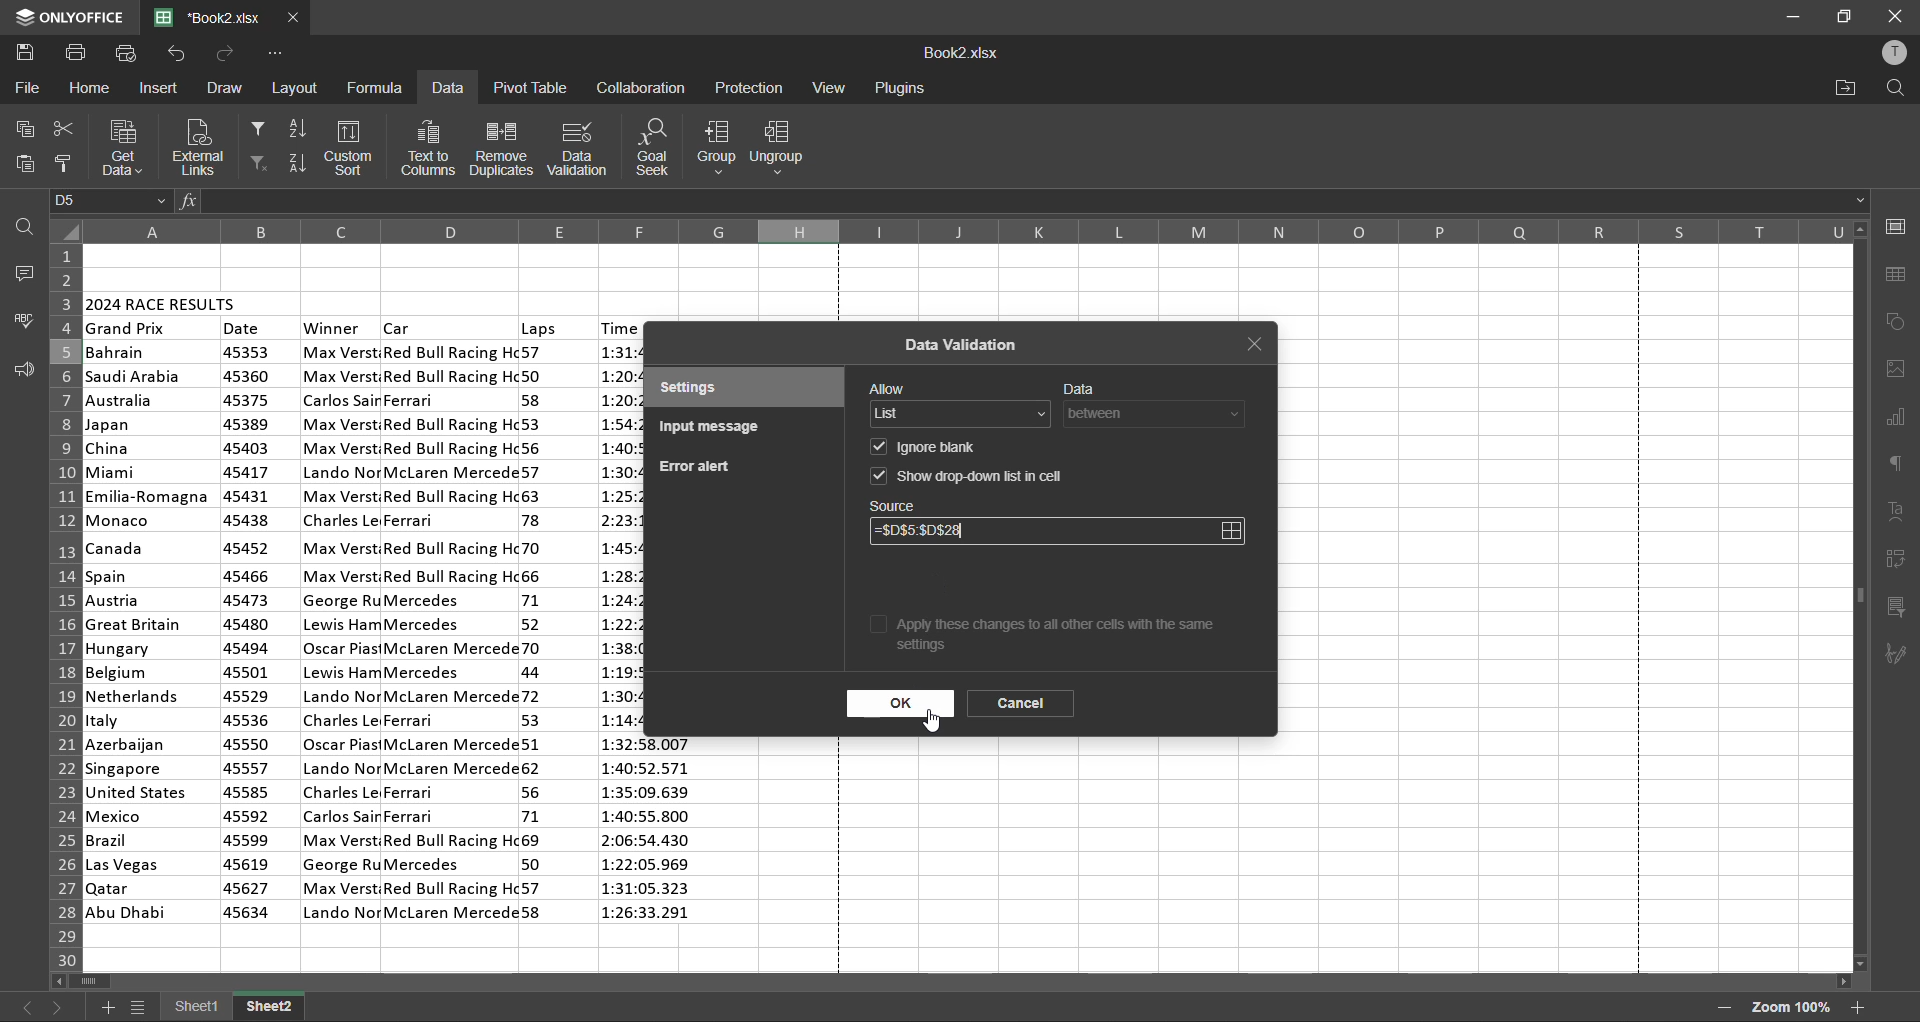 Image resolution: width=1920 pixels, height=1022 pixels. What do you see at coordinates (967, 231) in the screenshot?
I see `column names` at bounding box center [967, 231].